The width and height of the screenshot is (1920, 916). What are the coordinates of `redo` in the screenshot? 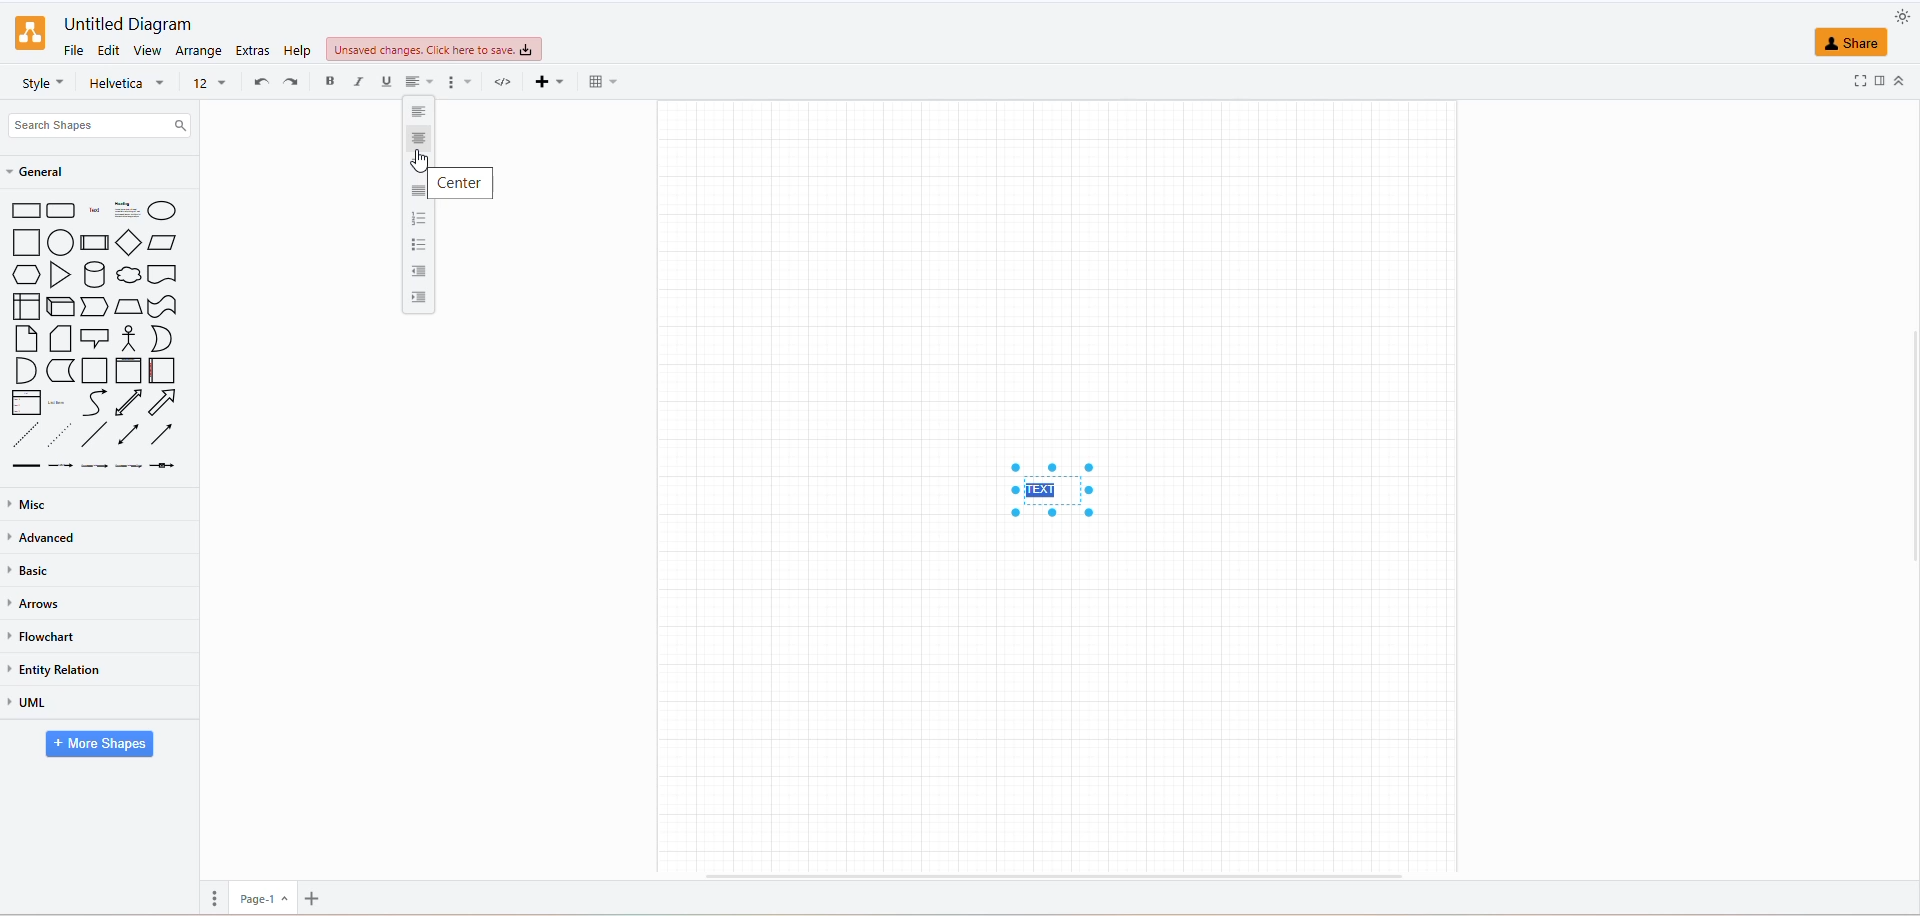 It's located at (291, 81).